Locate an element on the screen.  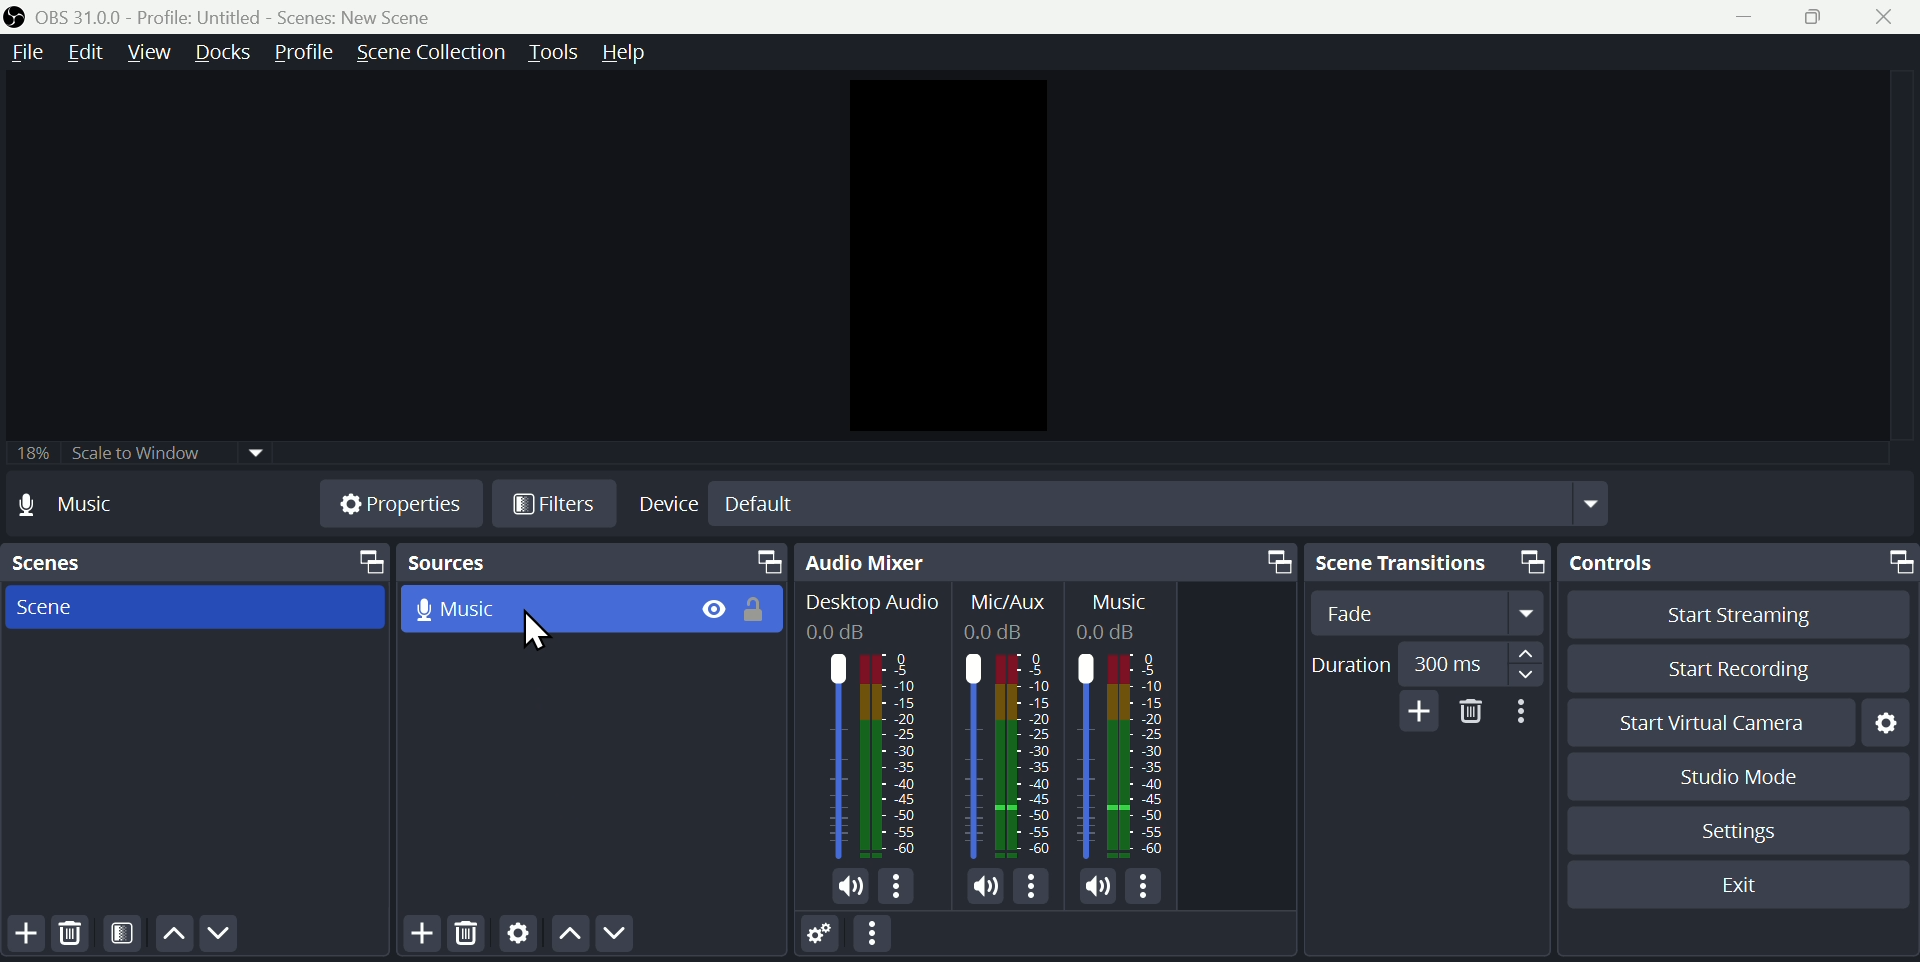
Scene is located at coordinates (56, 608).